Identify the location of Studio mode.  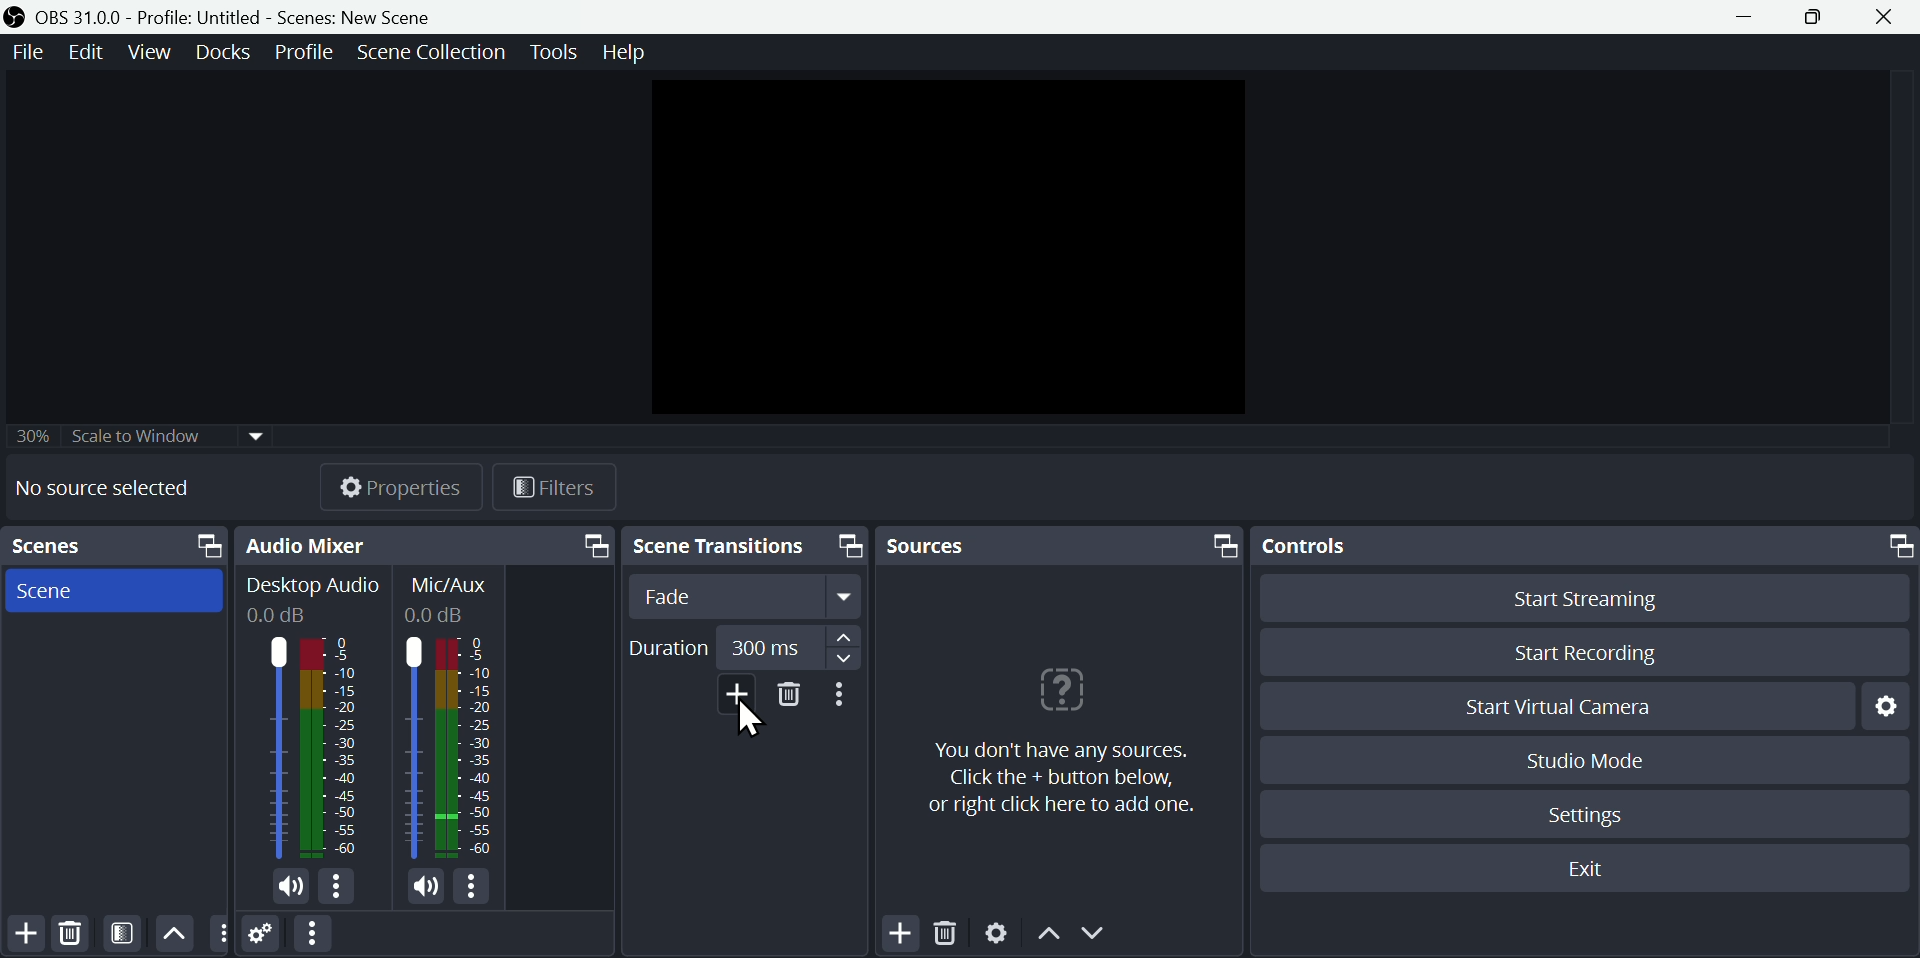
(1578, 760).